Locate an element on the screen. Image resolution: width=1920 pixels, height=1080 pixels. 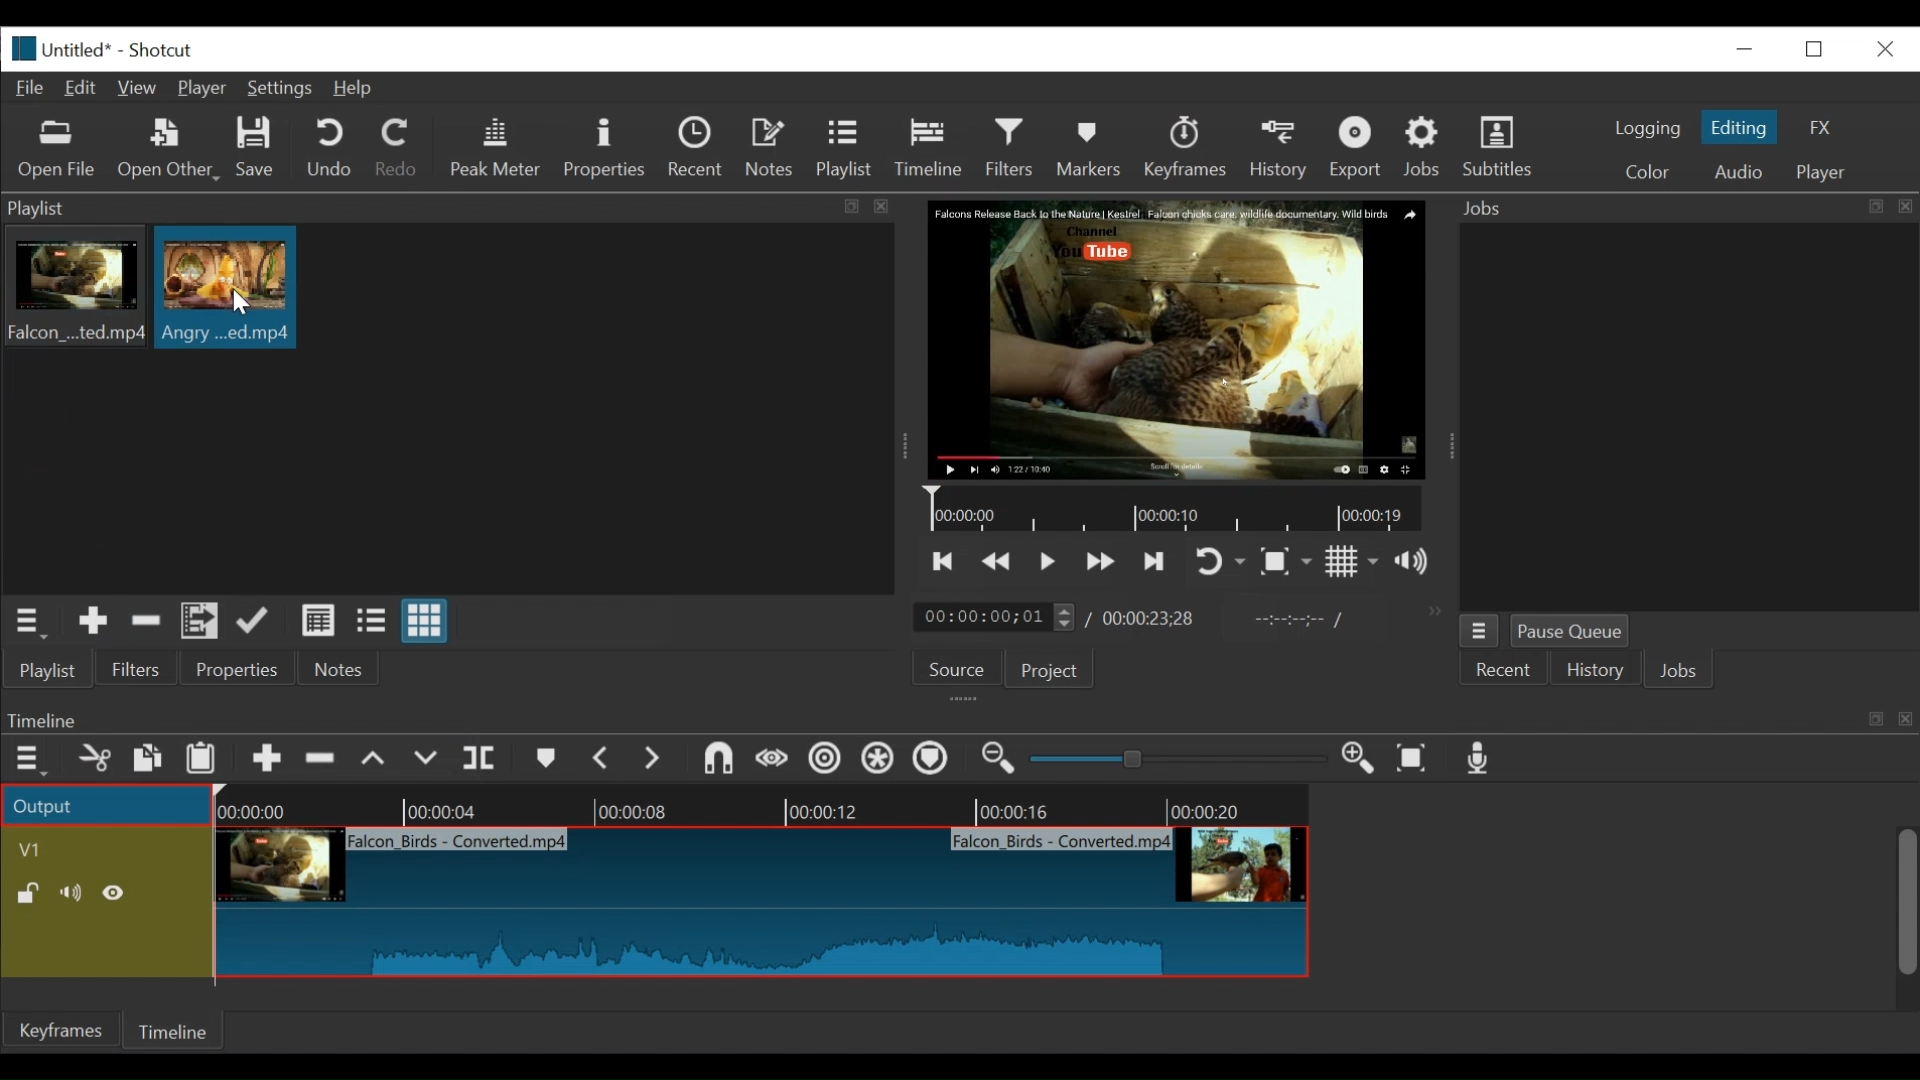
Ripple  is located at coordinates (825, 761).